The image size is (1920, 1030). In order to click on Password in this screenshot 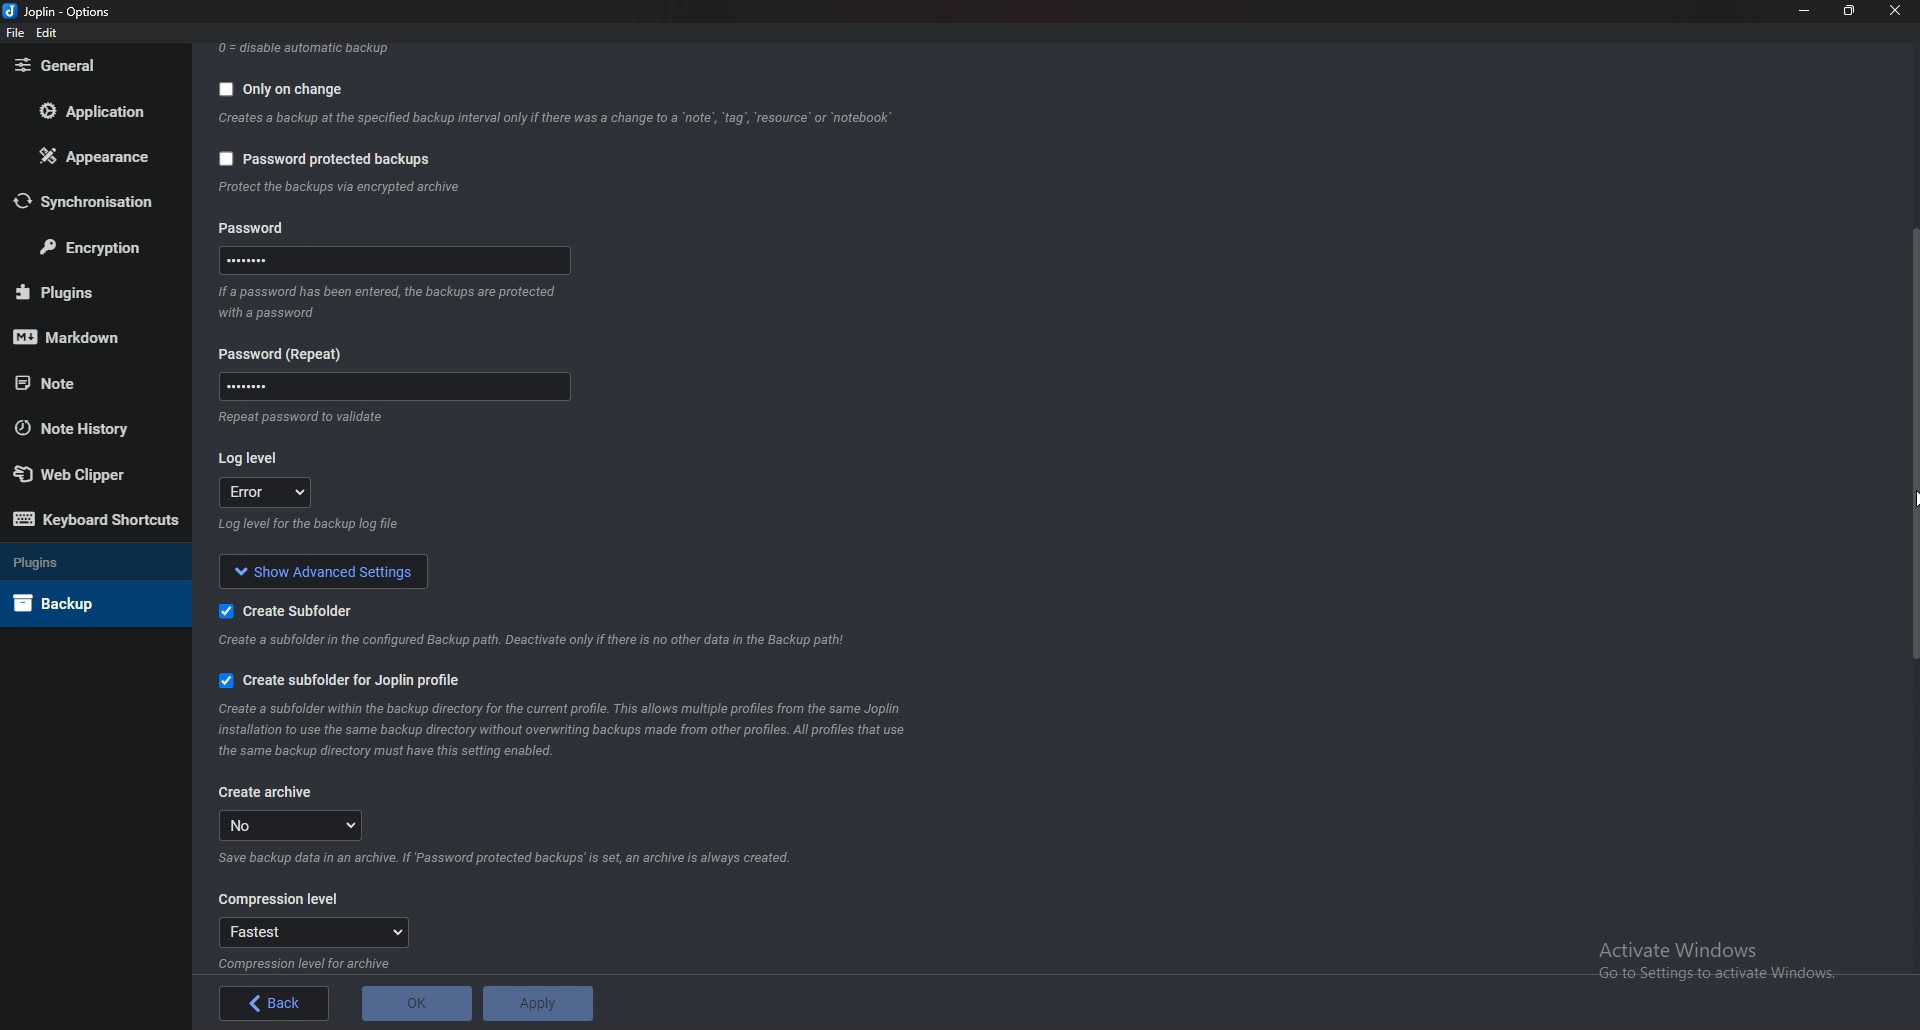, I will do `click(284, 352)`.